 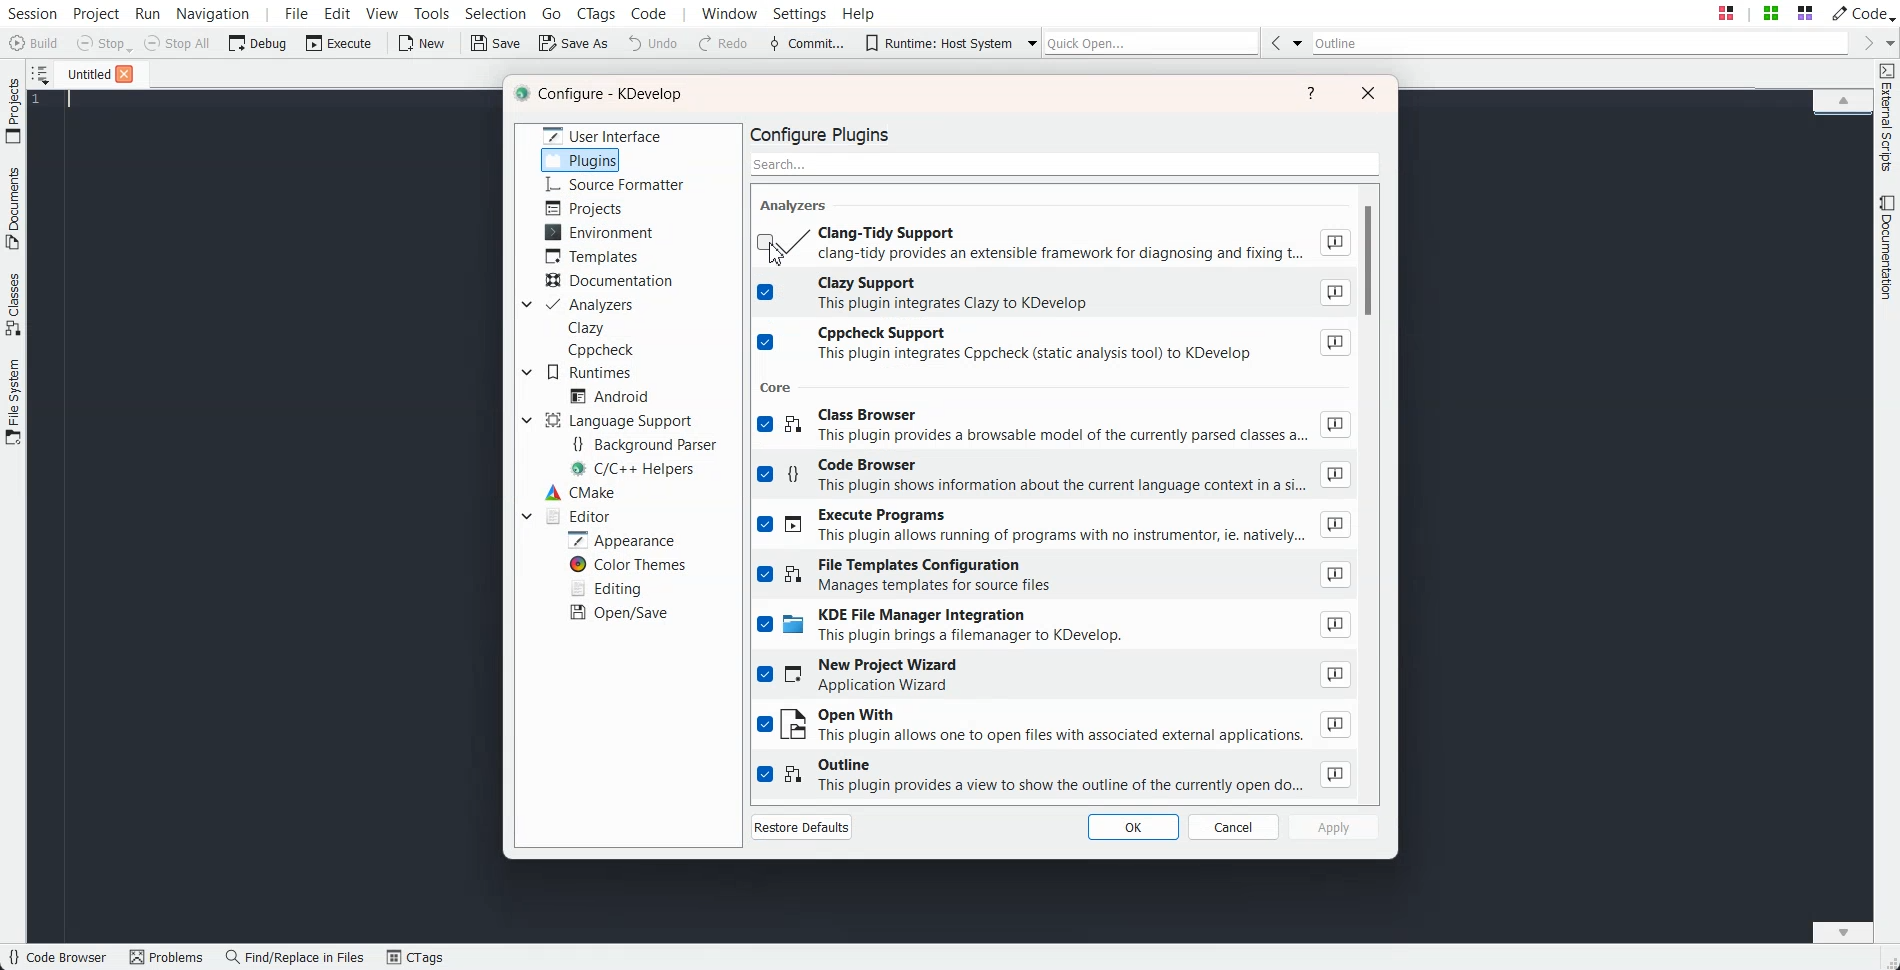 What do you see at coordinates (296, 957) in the screenshot?
I see `Find/Replace in files` at bounding box center [296, 957].